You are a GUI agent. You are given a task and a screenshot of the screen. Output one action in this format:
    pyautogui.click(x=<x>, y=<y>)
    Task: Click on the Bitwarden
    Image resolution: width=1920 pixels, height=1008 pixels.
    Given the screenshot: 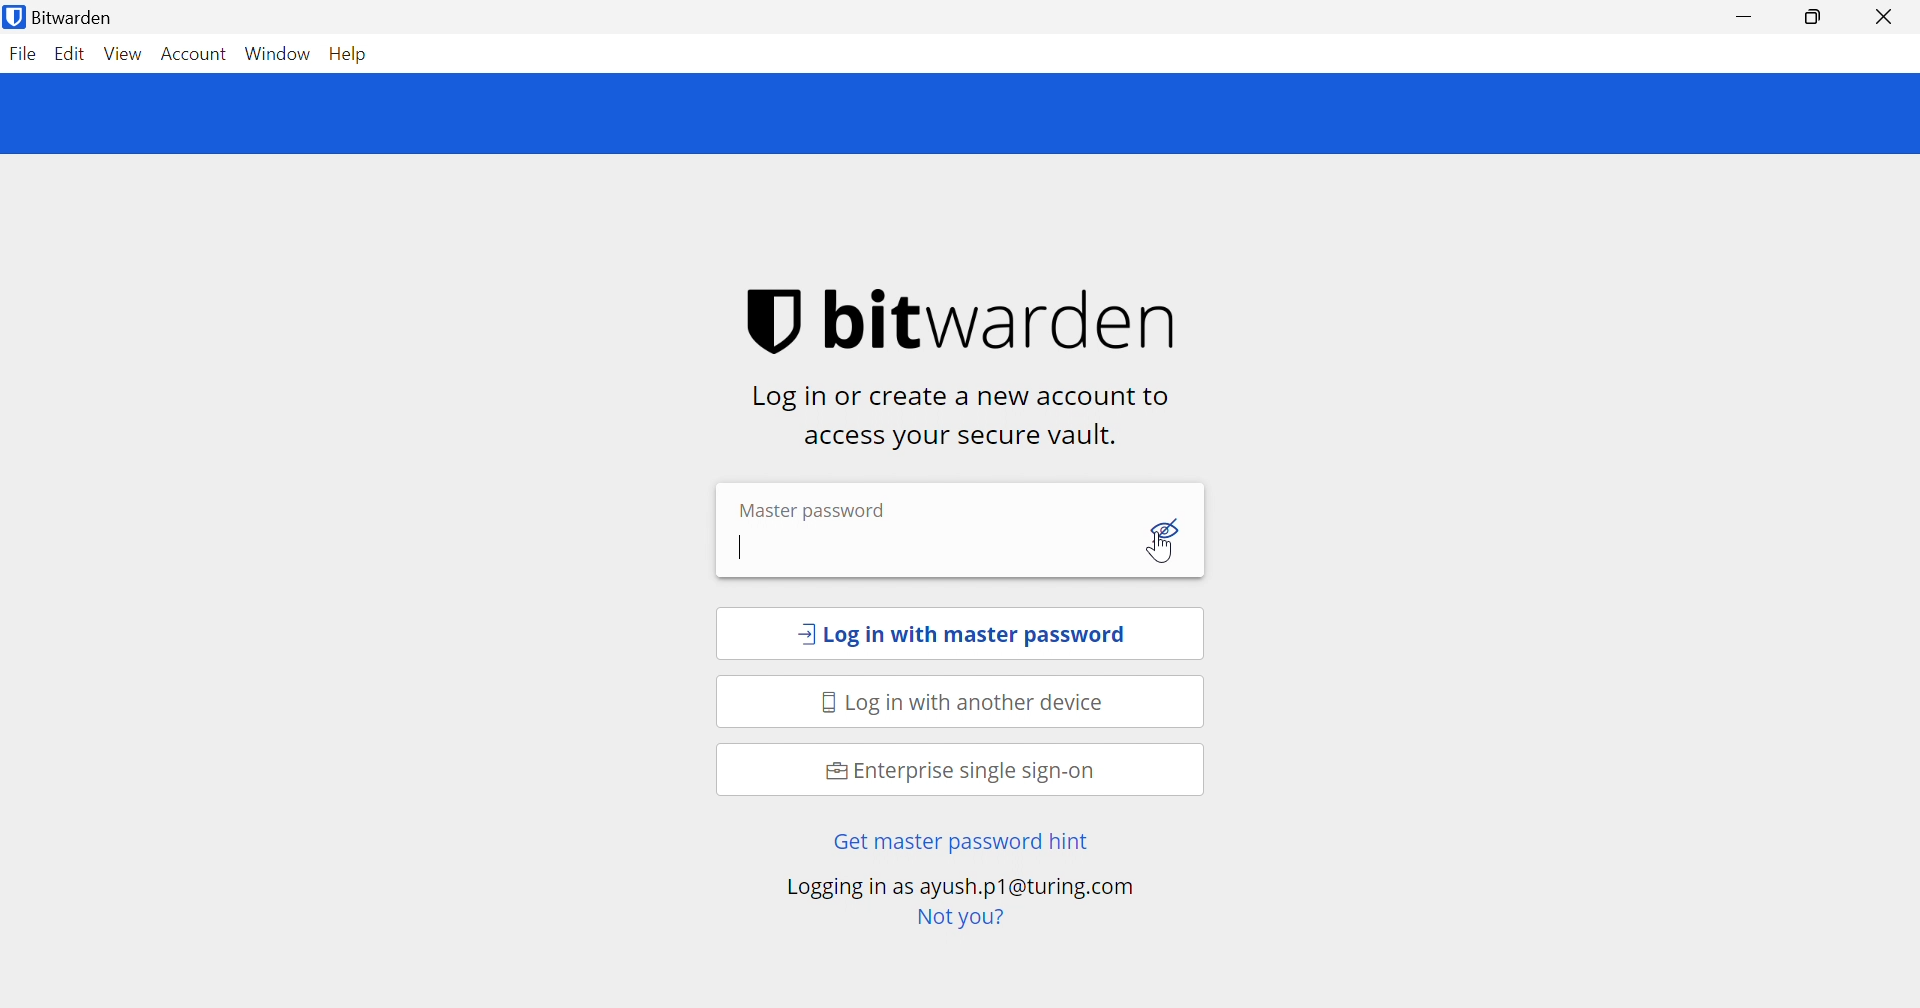 What is the action you would take?
    pyautogui.click(x=63, y=18)
    